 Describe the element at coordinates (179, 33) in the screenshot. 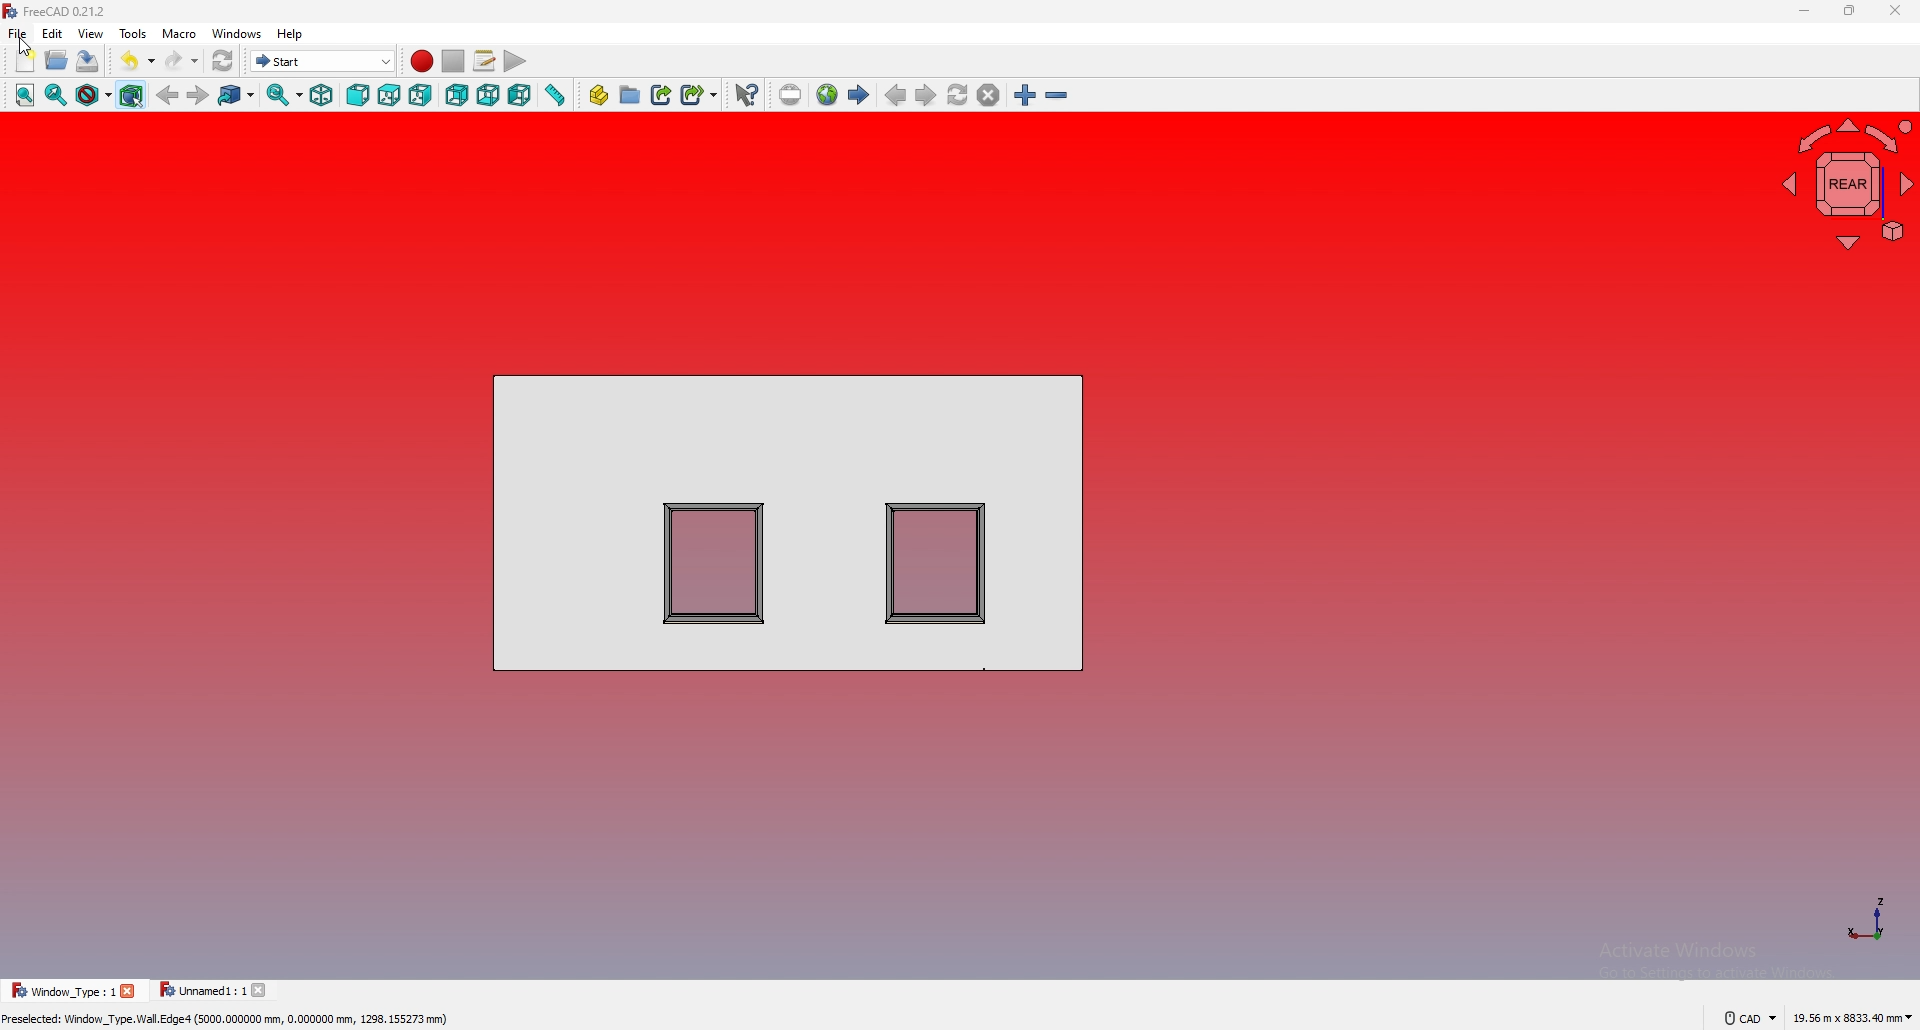

I see `macro` at that location.